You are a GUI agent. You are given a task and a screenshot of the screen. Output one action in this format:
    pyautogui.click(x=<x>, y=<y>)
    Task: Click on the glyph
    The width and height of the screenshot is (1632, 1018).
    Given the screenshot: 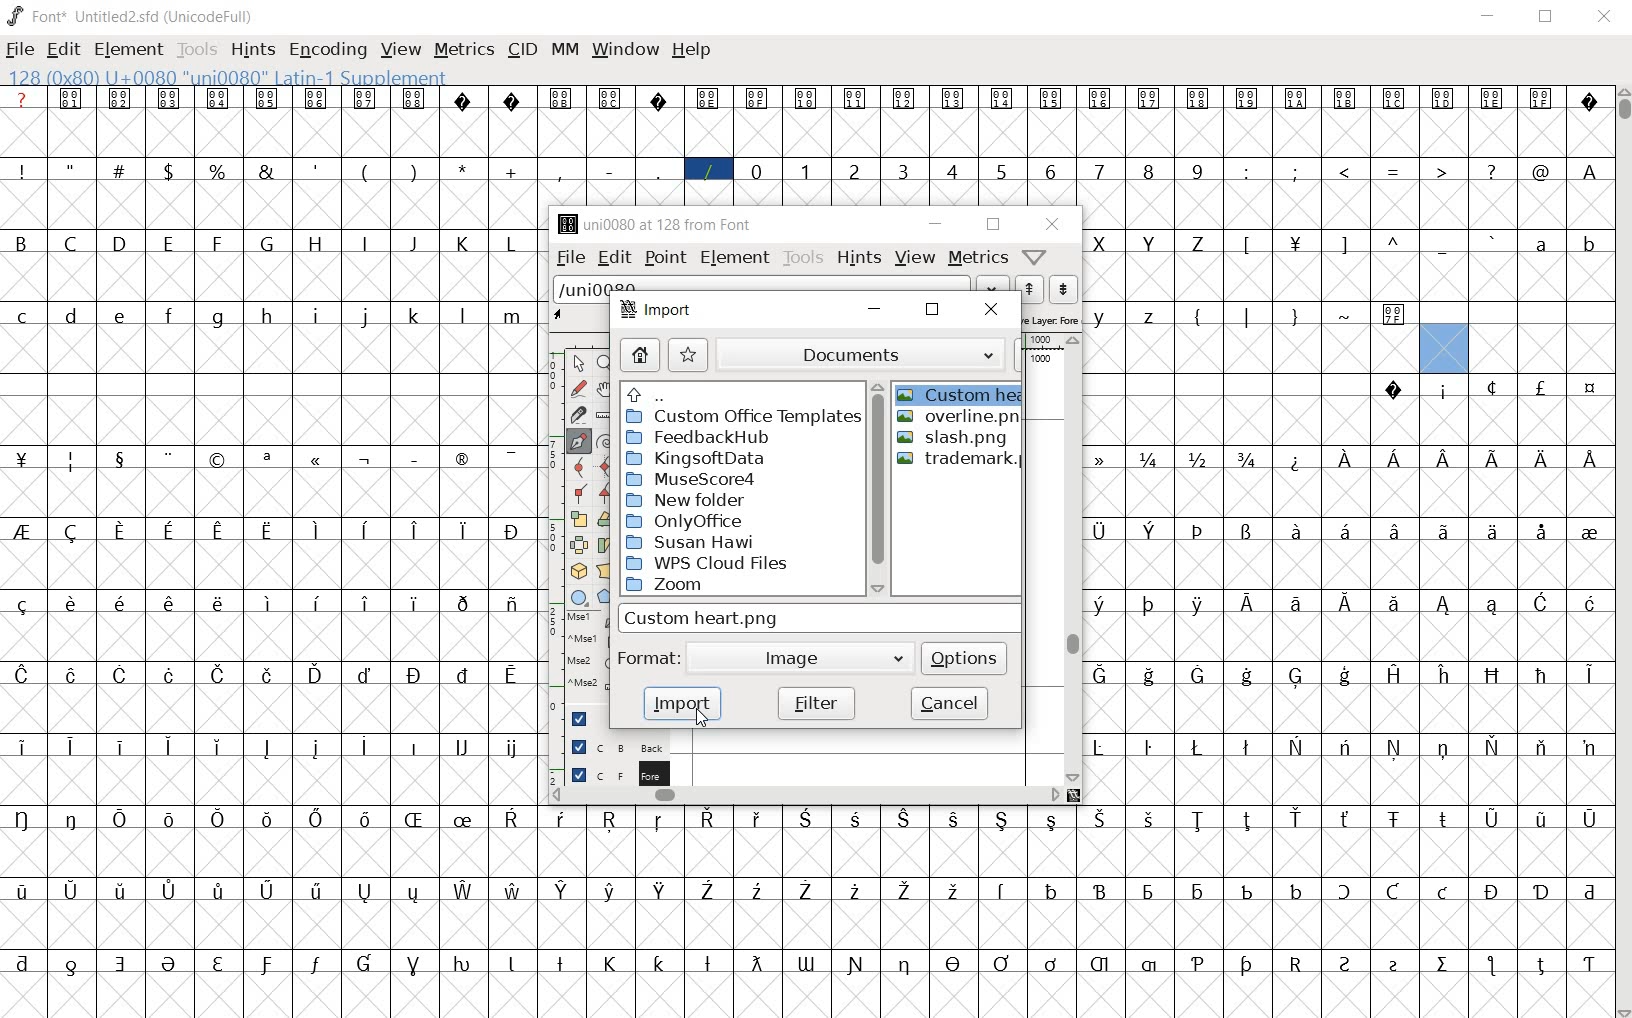 What is the action you would take?
    pyautogui.click(x=956, y=820)
    